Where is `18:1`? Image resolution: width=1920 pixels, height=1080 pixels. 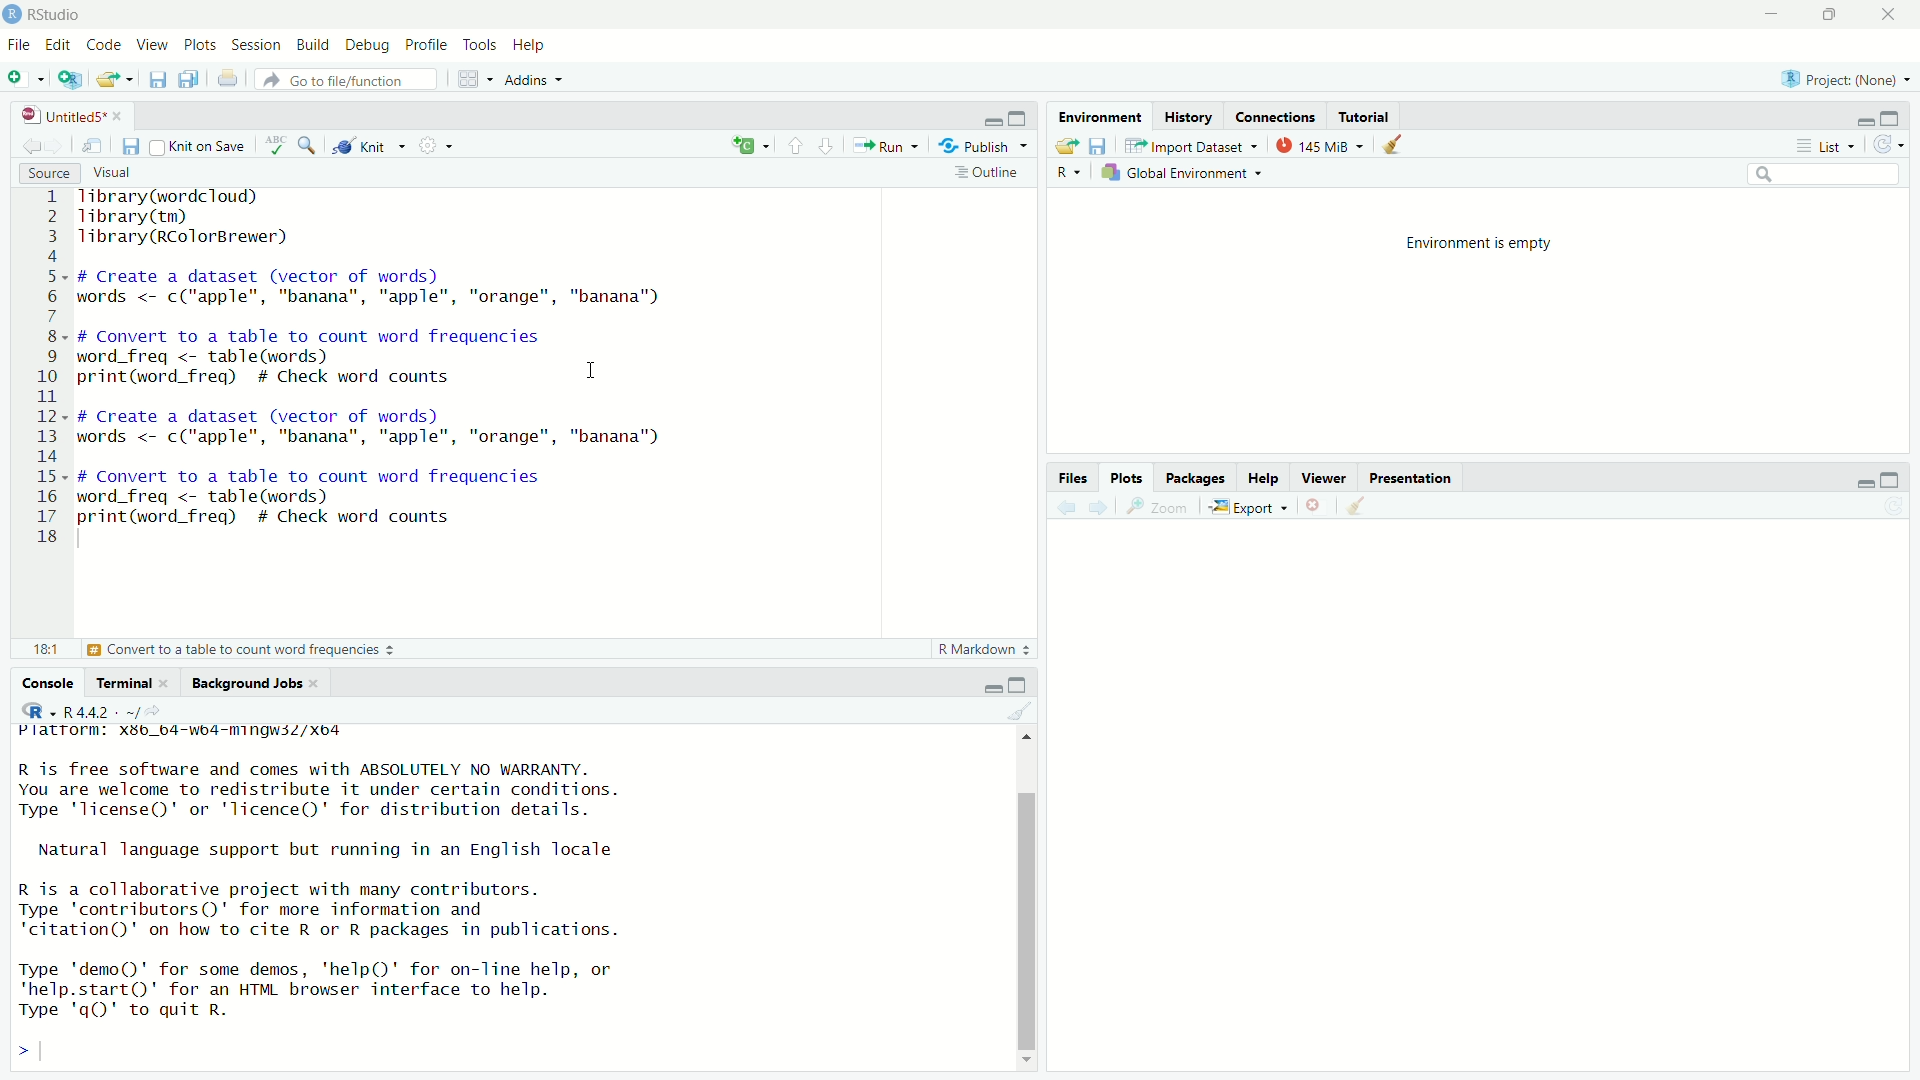
18:1 is located at coordinates (41, 648).